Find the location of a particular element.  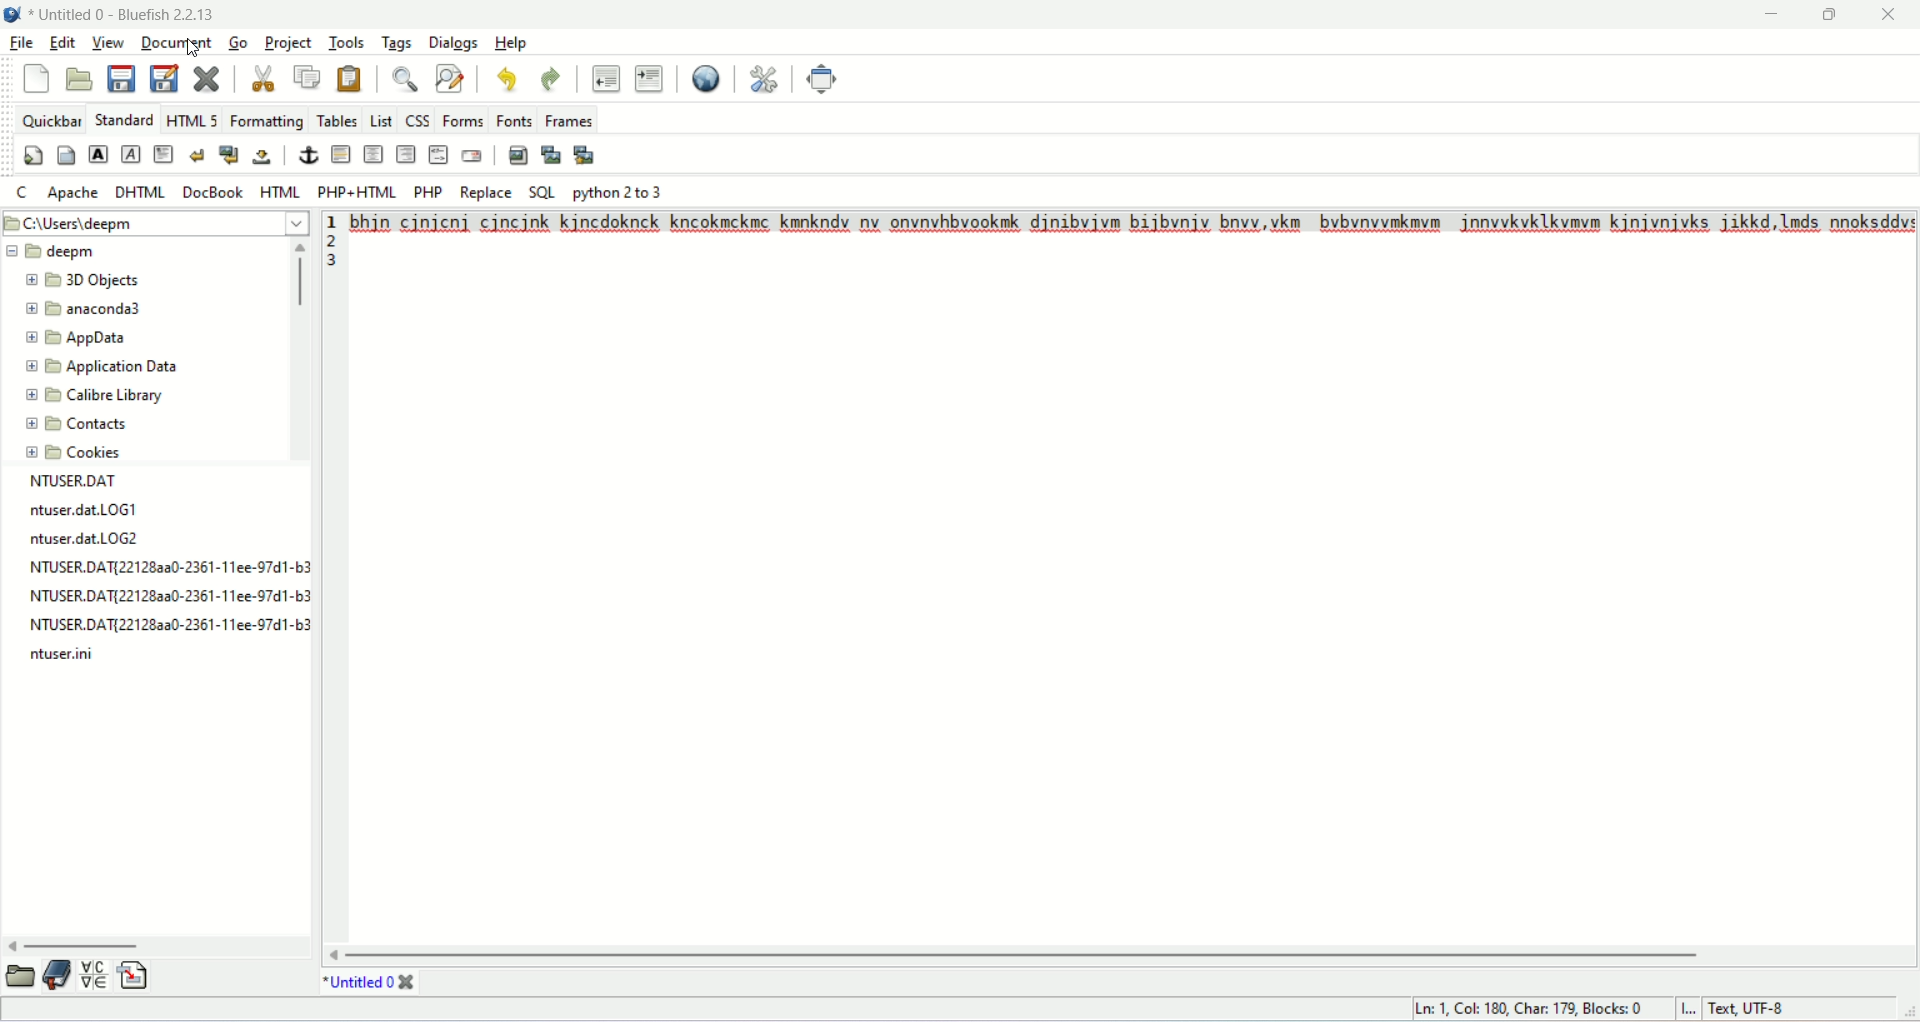

paste is located at coordinates (350, 77).